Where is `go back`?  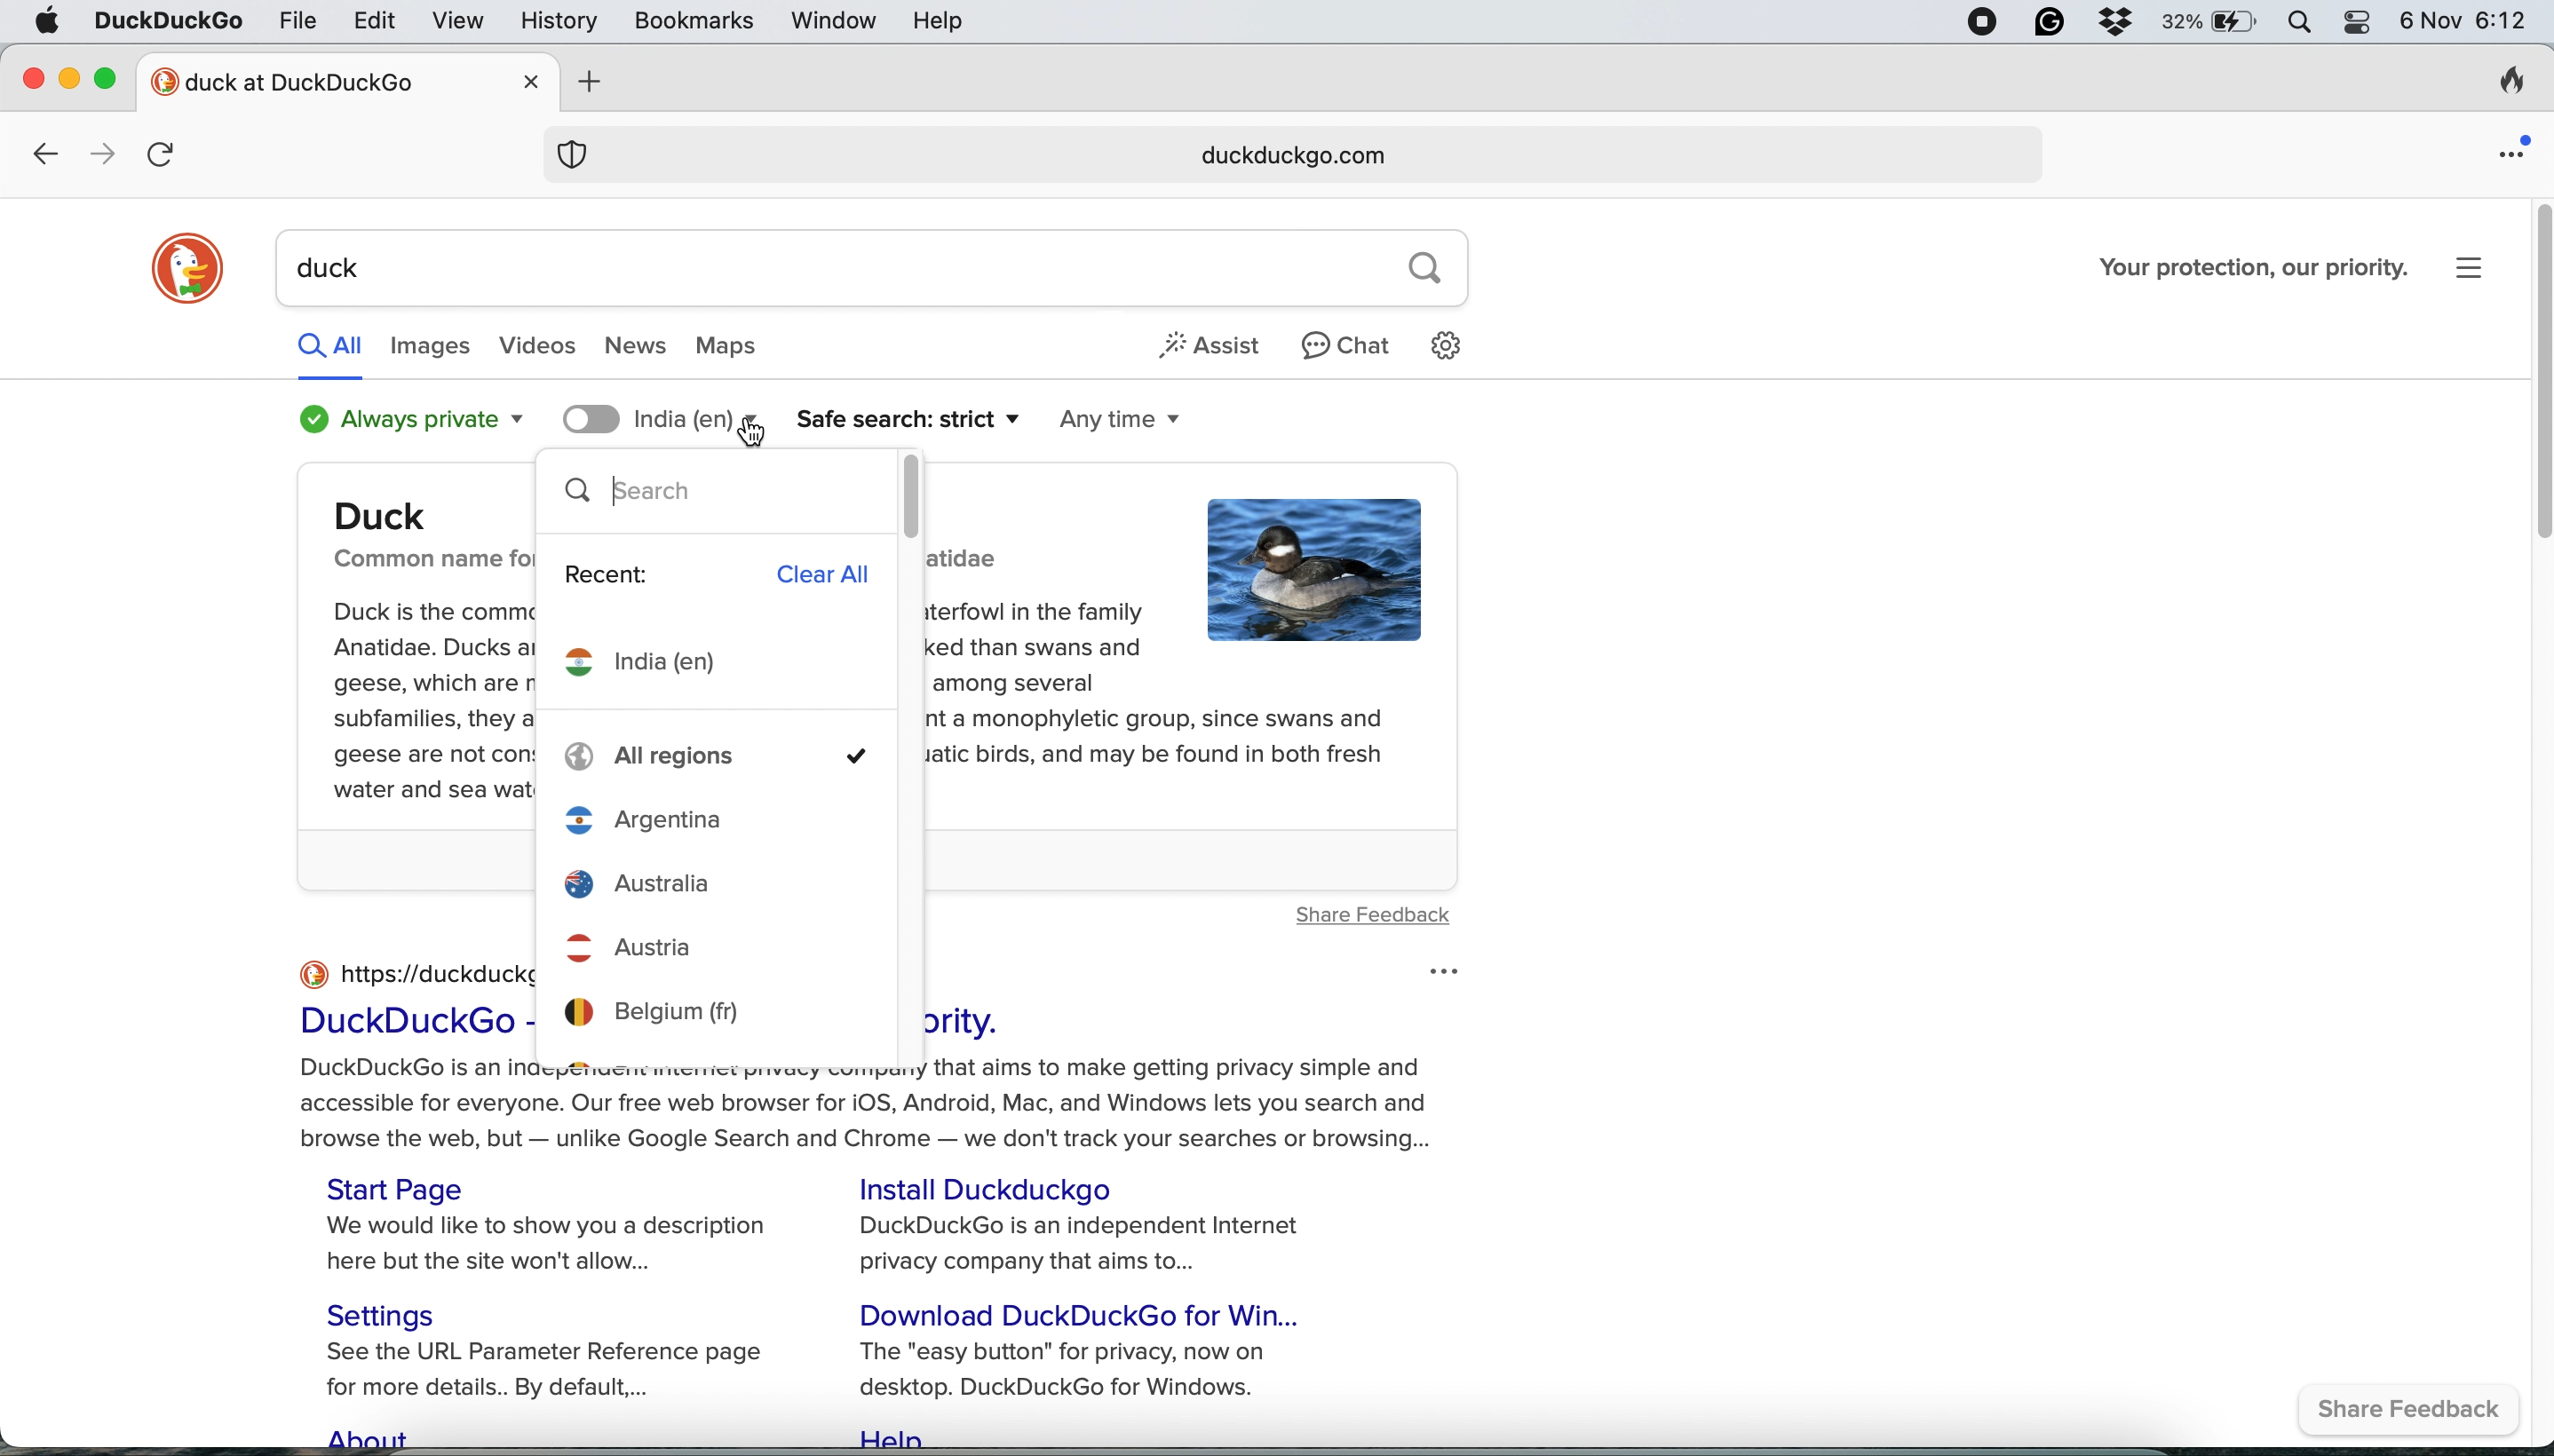 go back is located at coordinates (44, 156).